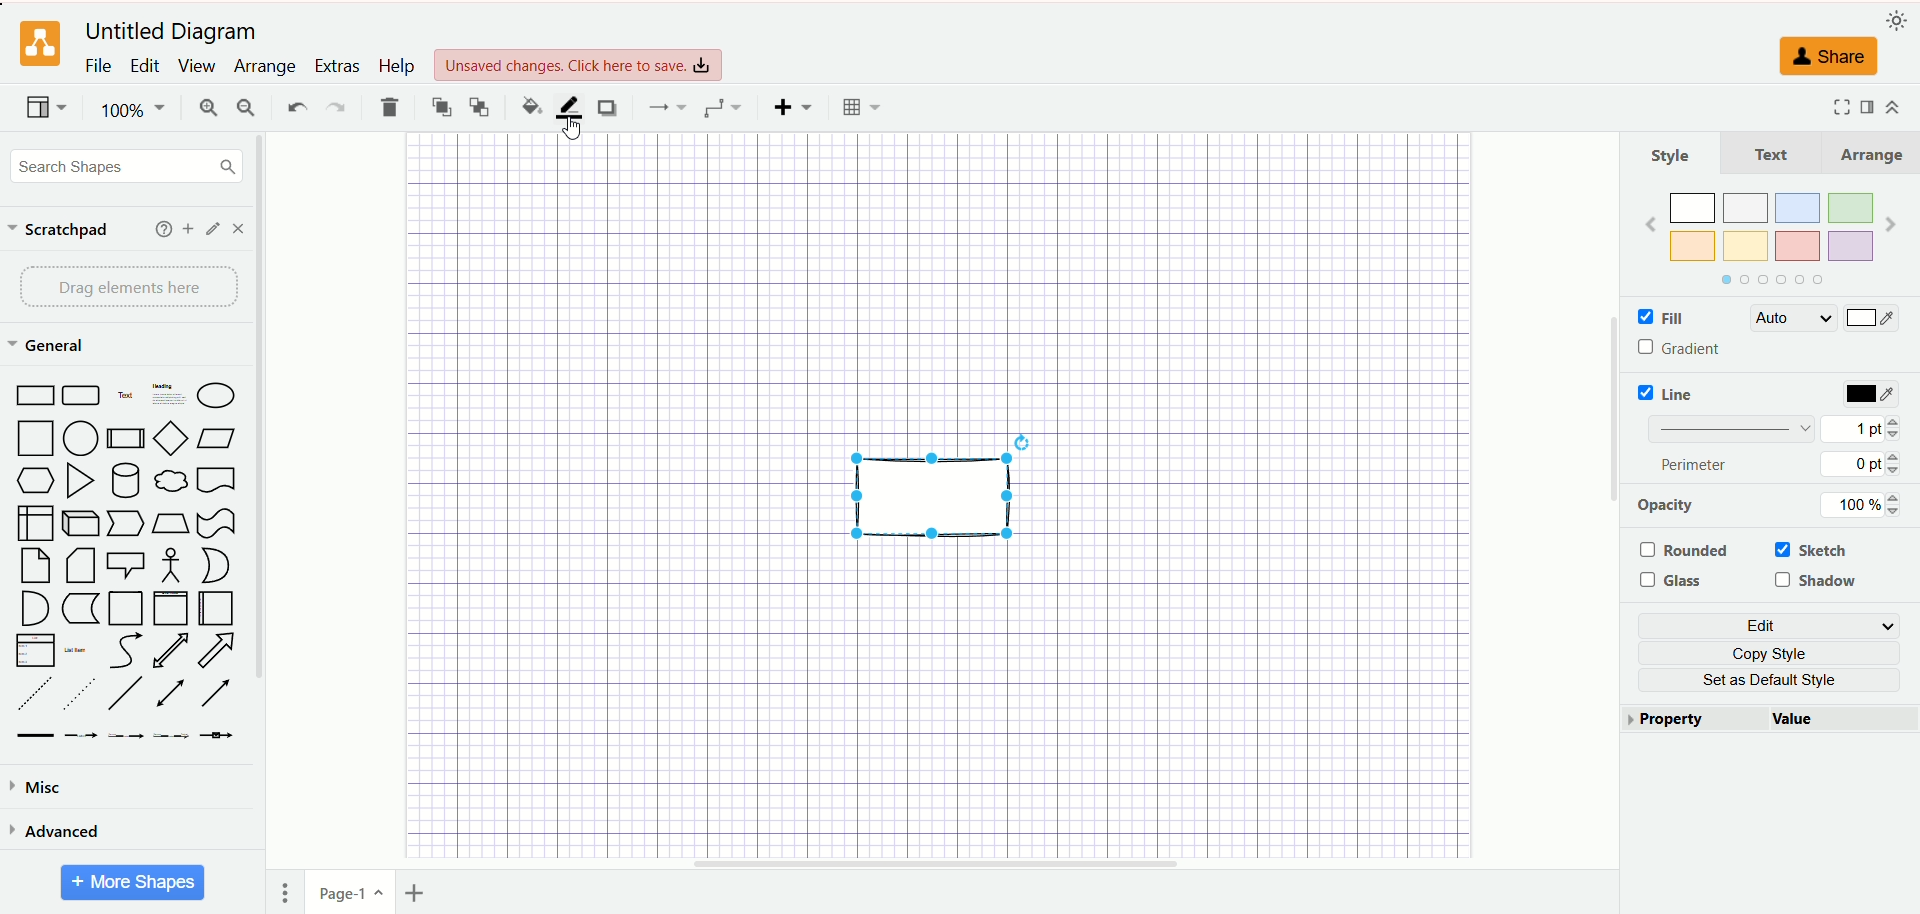 The image size is (1920, 914). What do you see at coordinates (1665, 507) in the screenshot?
I see `opacity` at bounding box center [1665, 507].